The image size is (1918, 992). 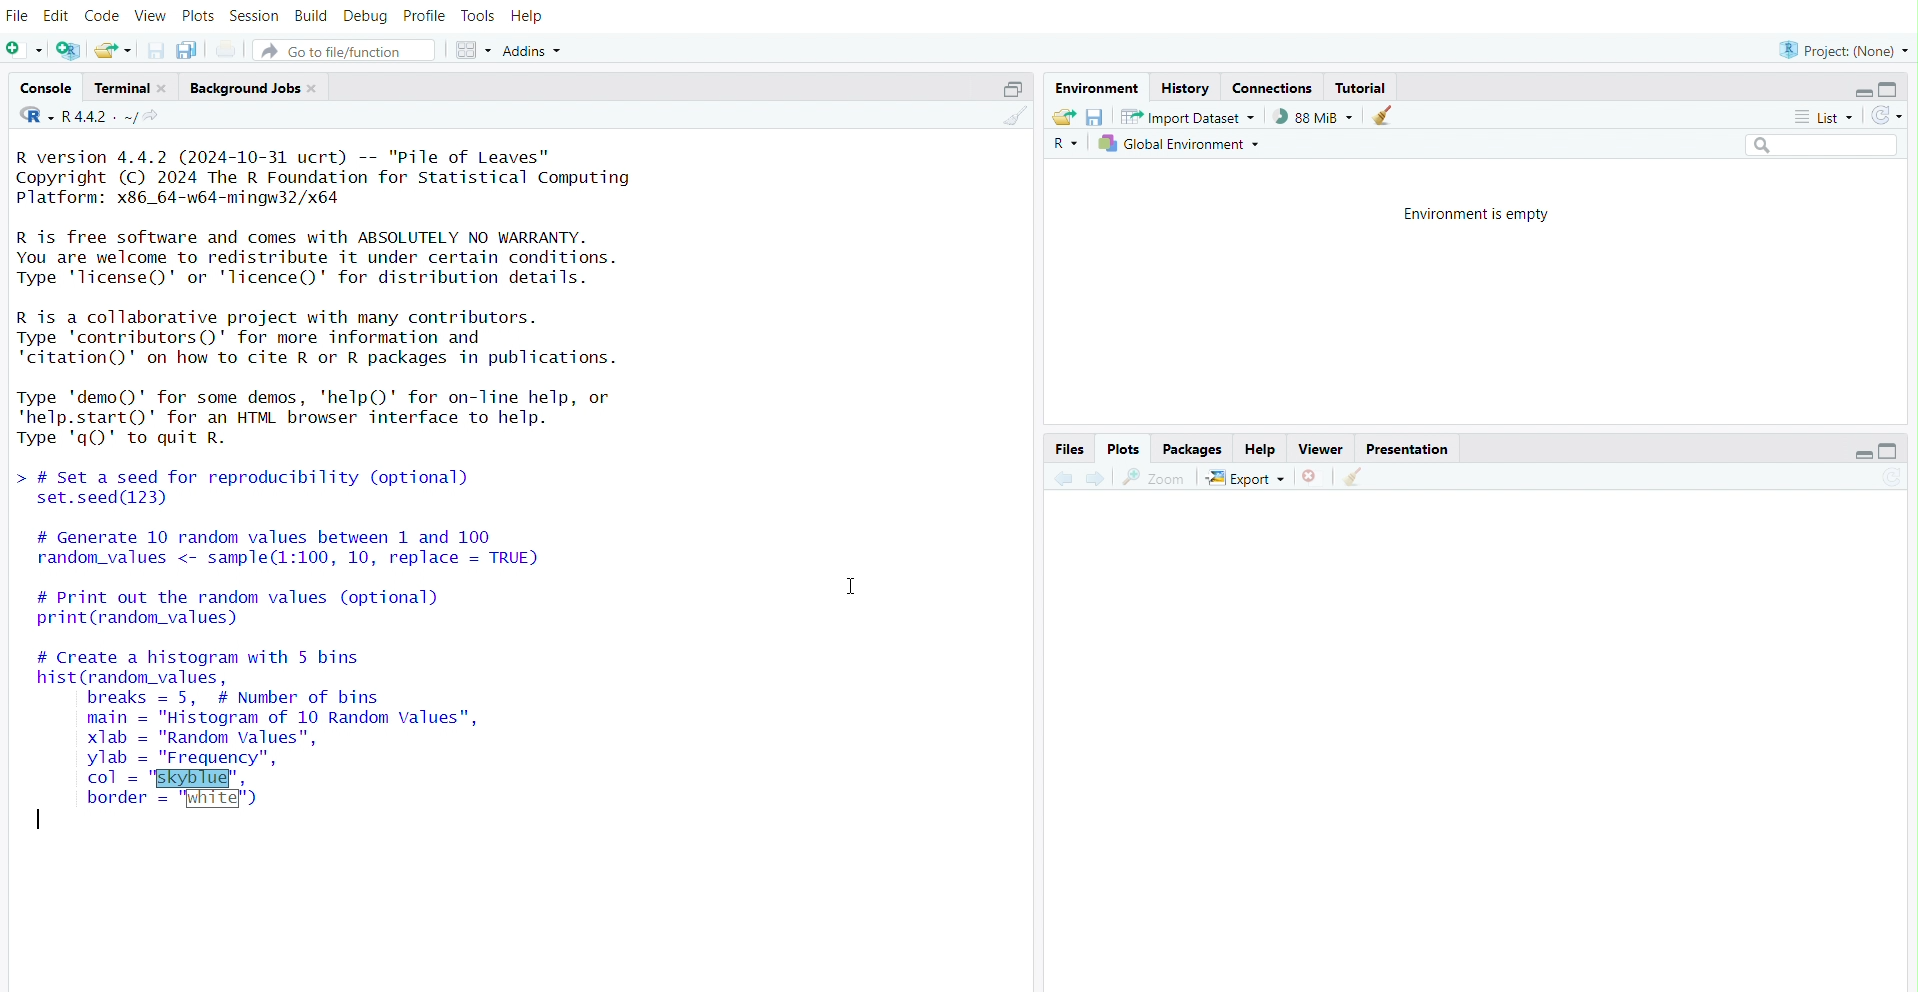 What do you see at coordinates (318, 91) in the screenshot?
I see `close` at bounding box center [318, 91].